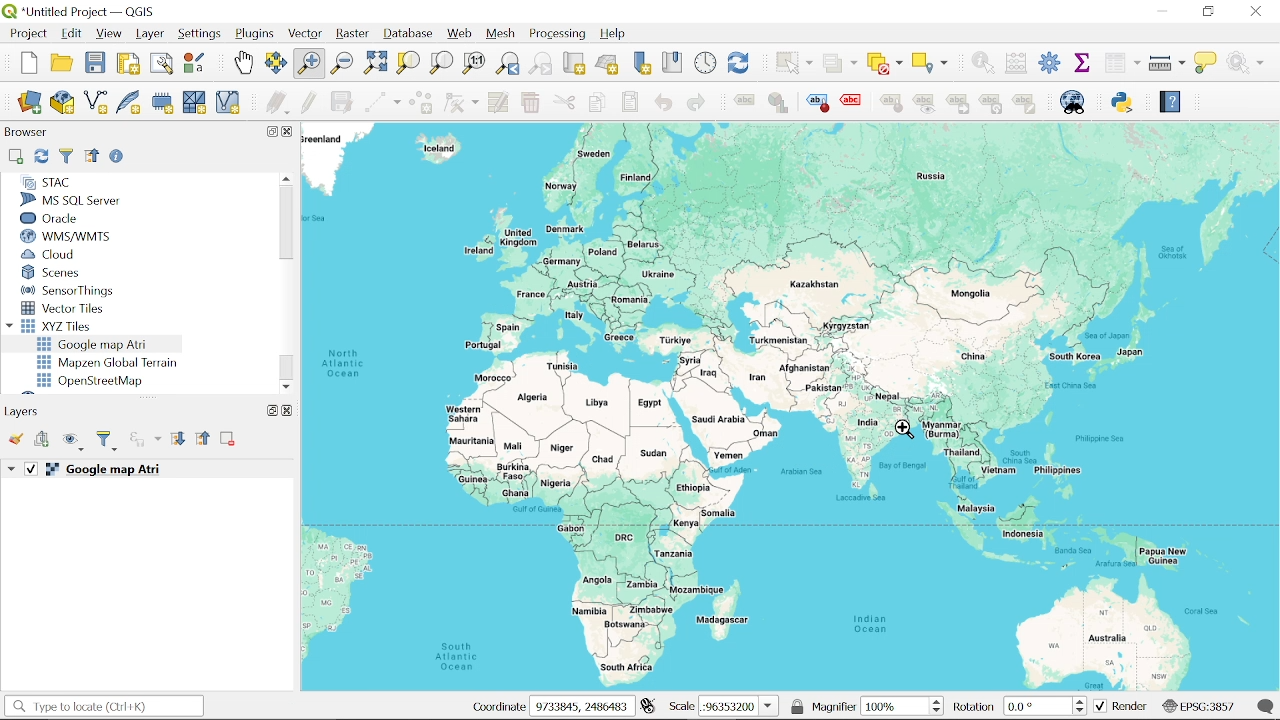 This screenshot has height=720, width=1280. Describe the element at coordinates (95, 63) in the screenshot. I see `Save project` at that location.